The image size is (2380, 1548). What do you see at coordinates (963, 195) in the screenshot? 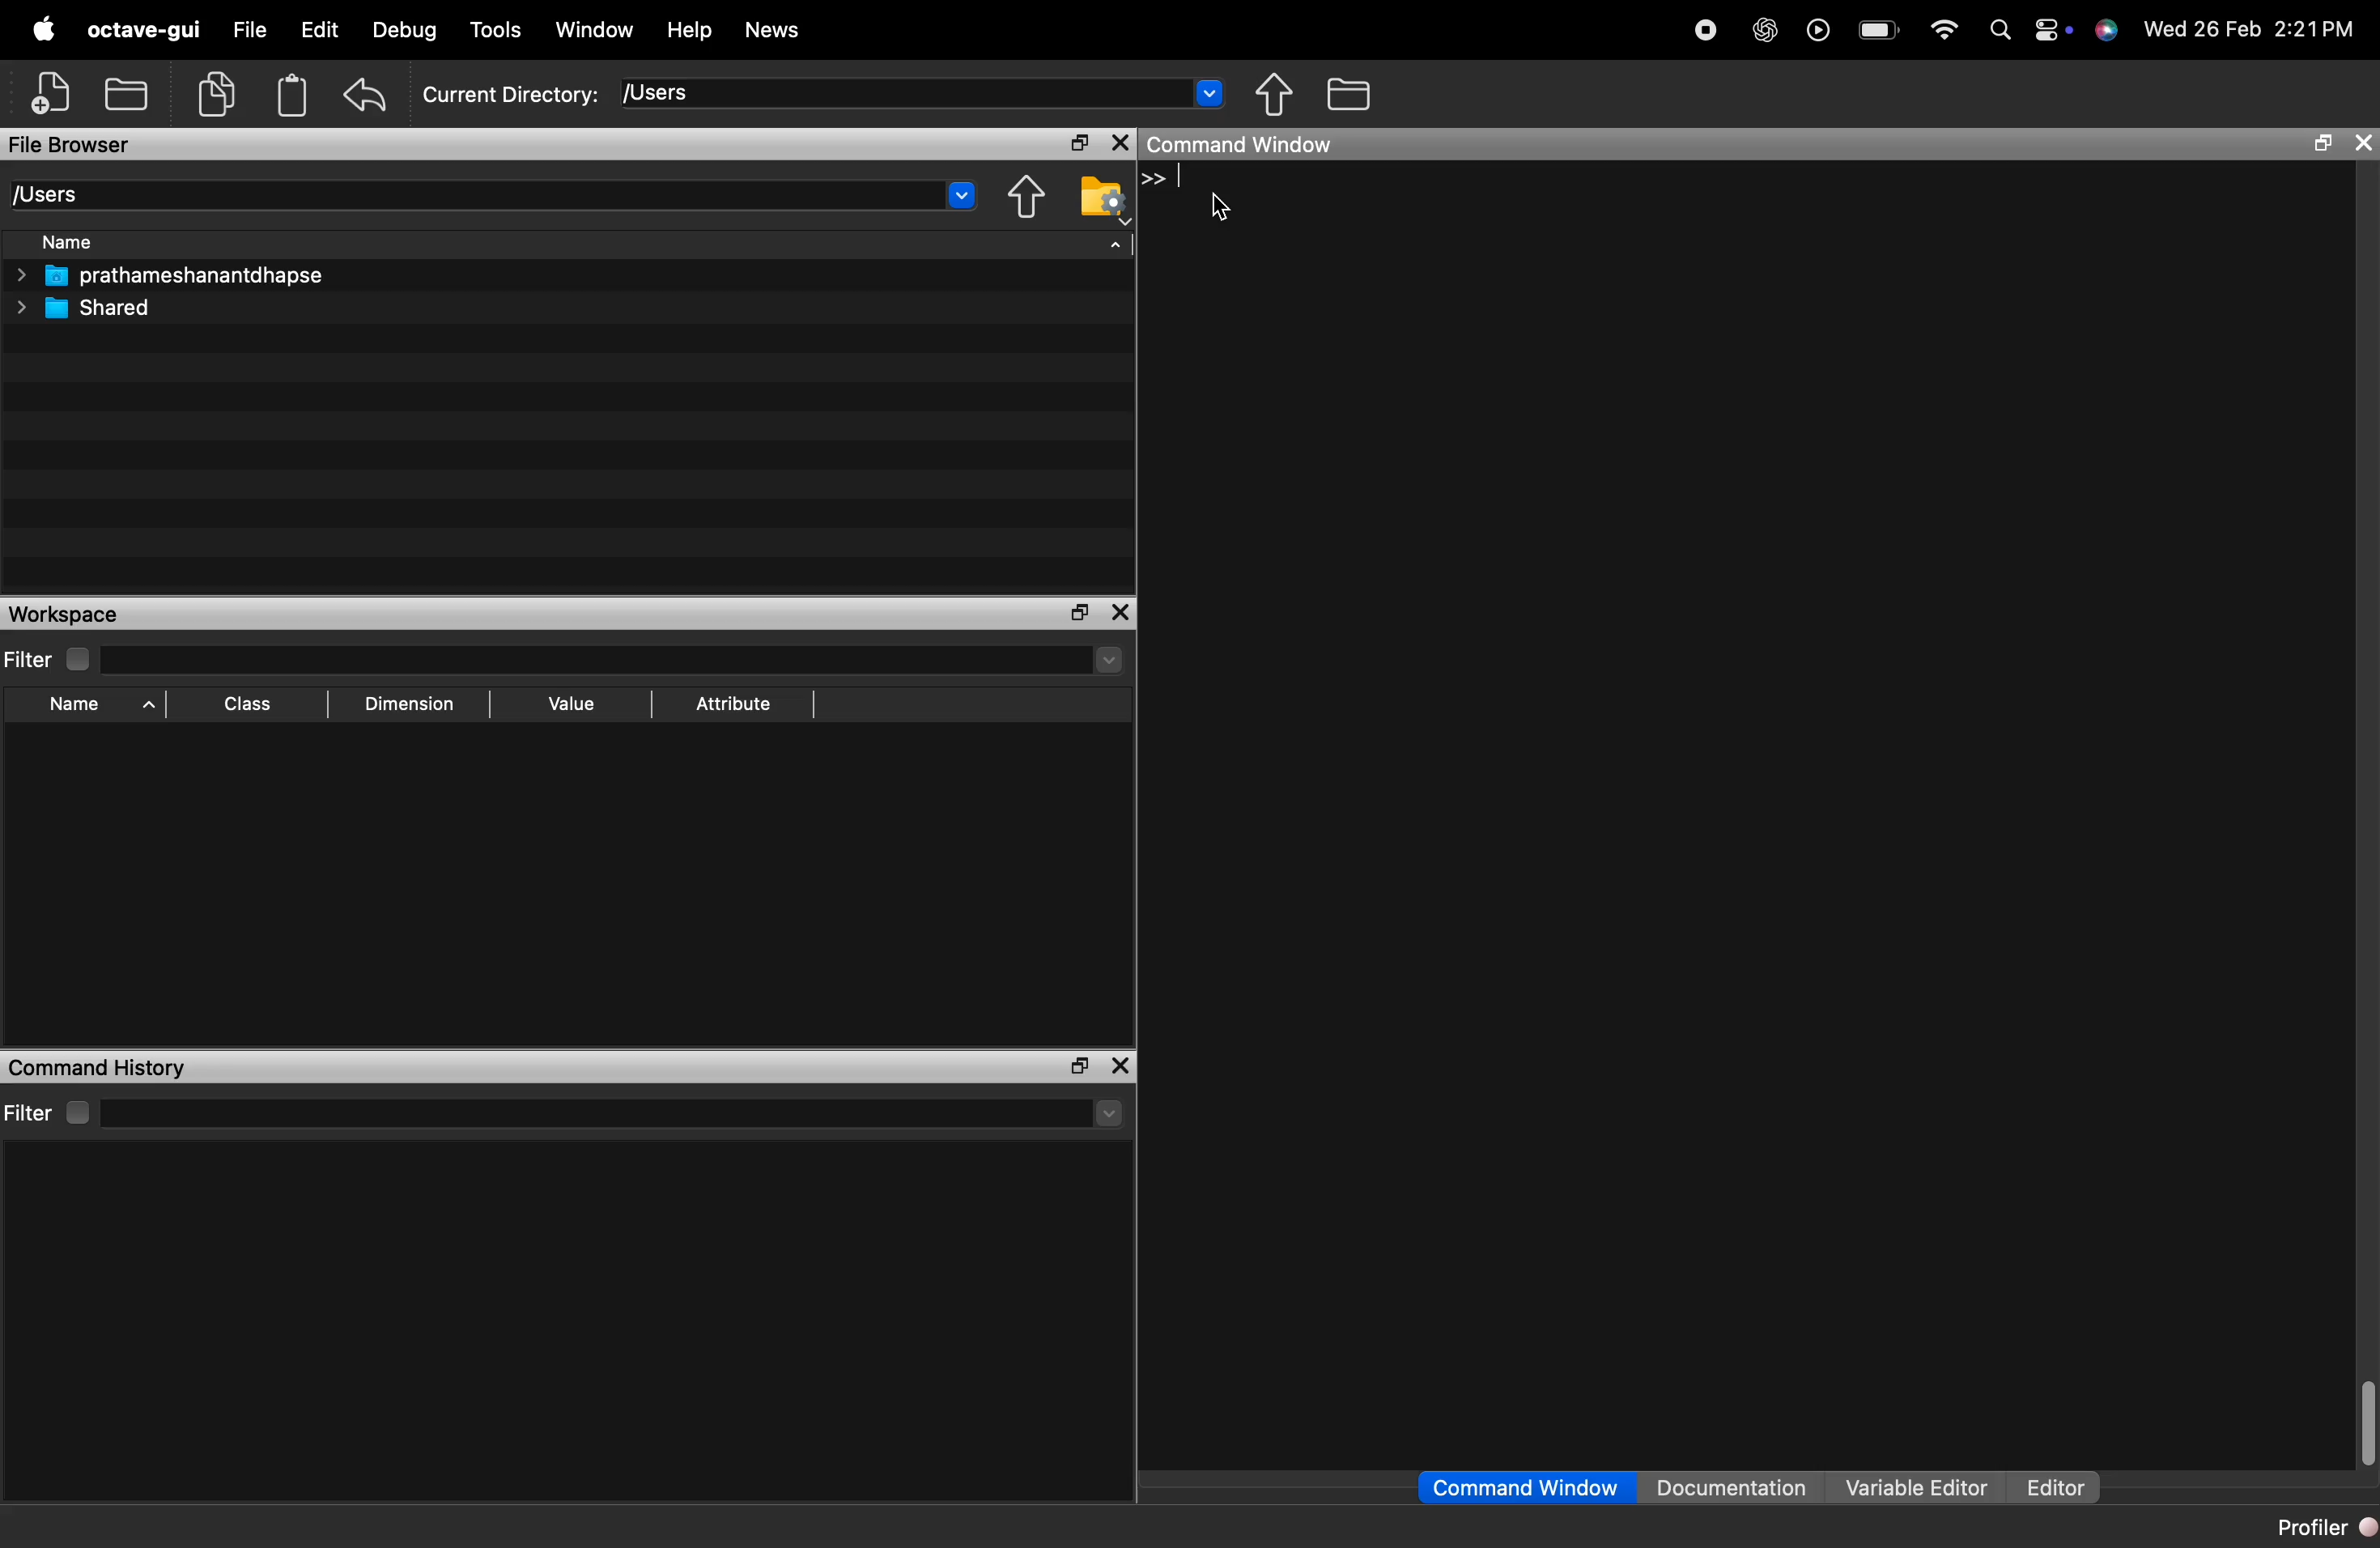
I see `dropdown` at bounding box center [963, 195].